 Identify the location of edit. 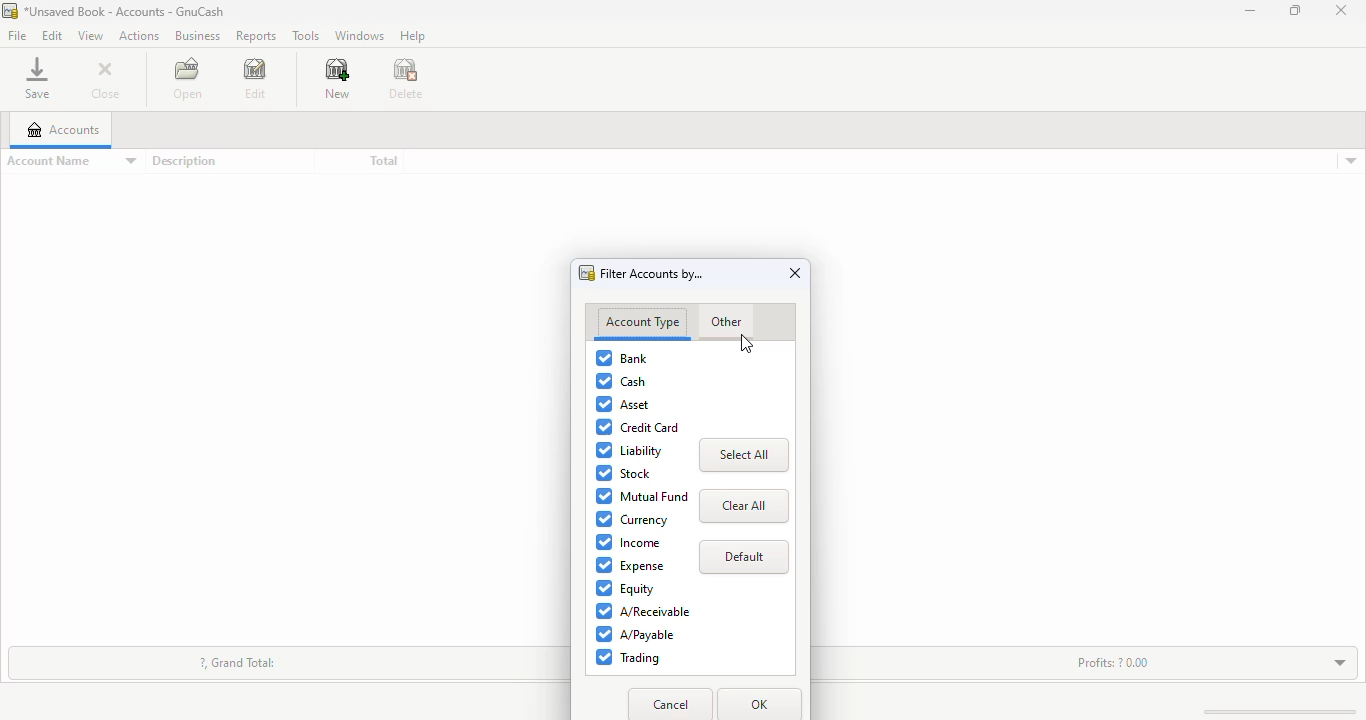
(52, 35).